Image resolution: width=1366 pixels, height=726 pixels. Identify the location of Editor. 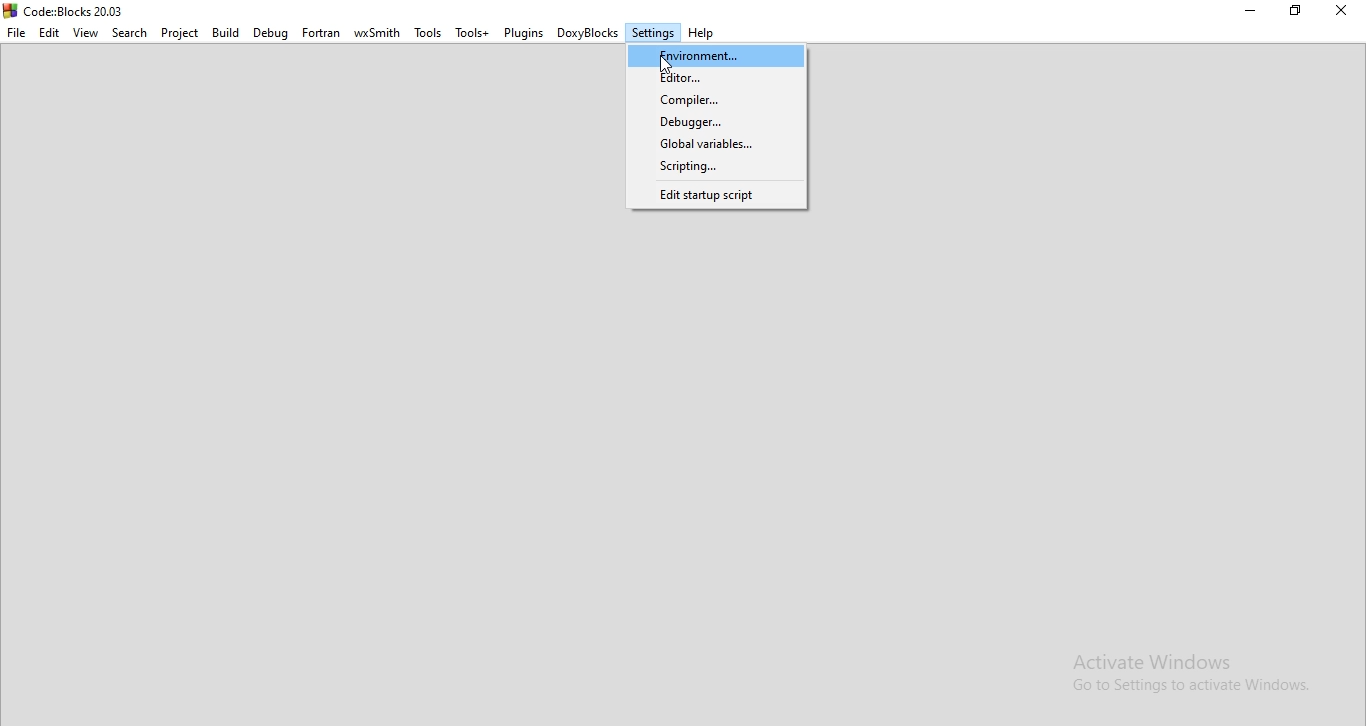
(717, 77).